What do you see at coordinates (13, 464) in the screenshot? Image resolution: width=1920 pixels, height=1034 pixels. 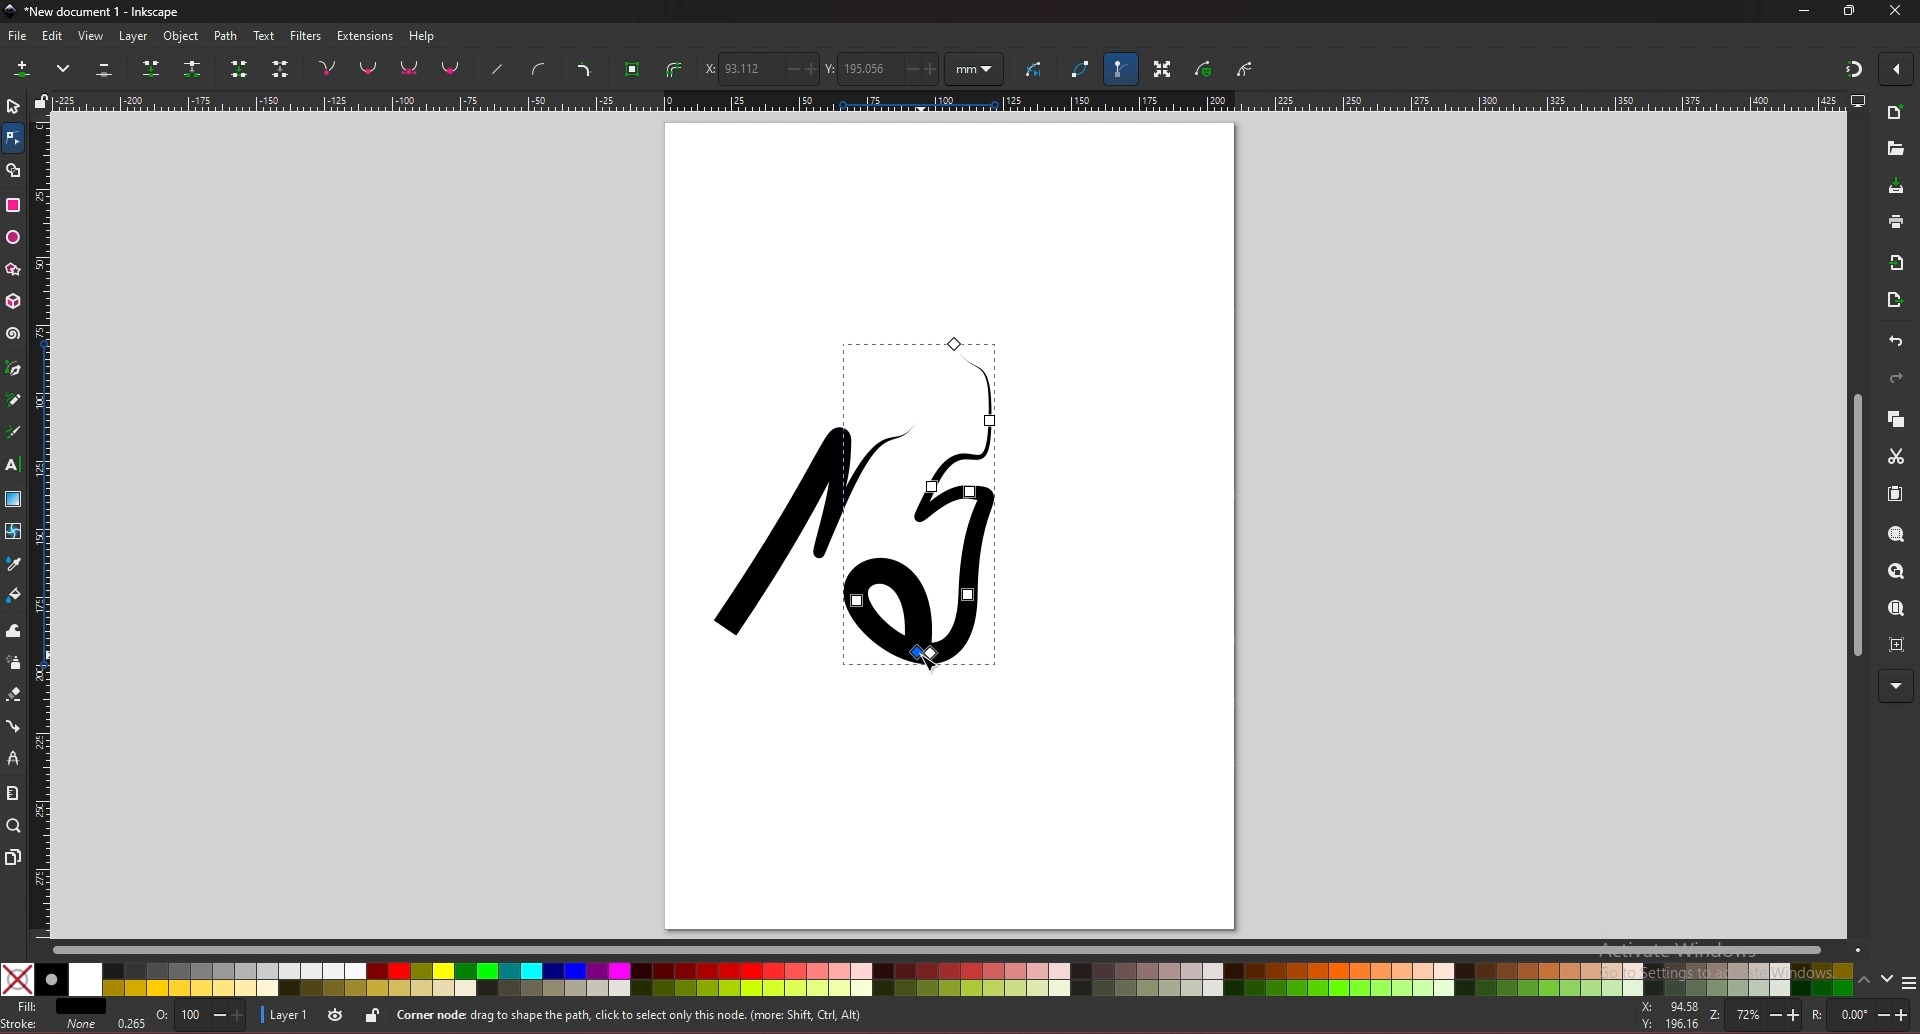 I see `text` at bounding box center [13, 464].